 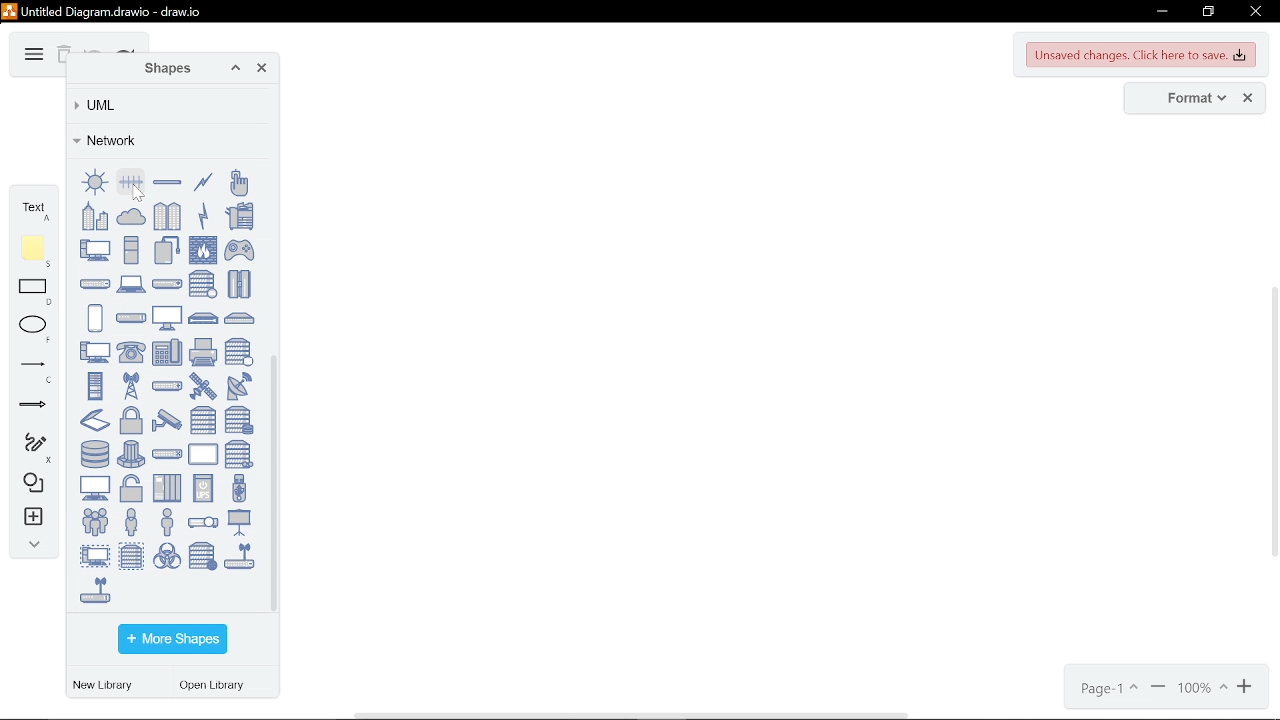 What do you see at coordinates (167, 249) in the screenshot?
I see `external storage` at bounding box center [167, 249].